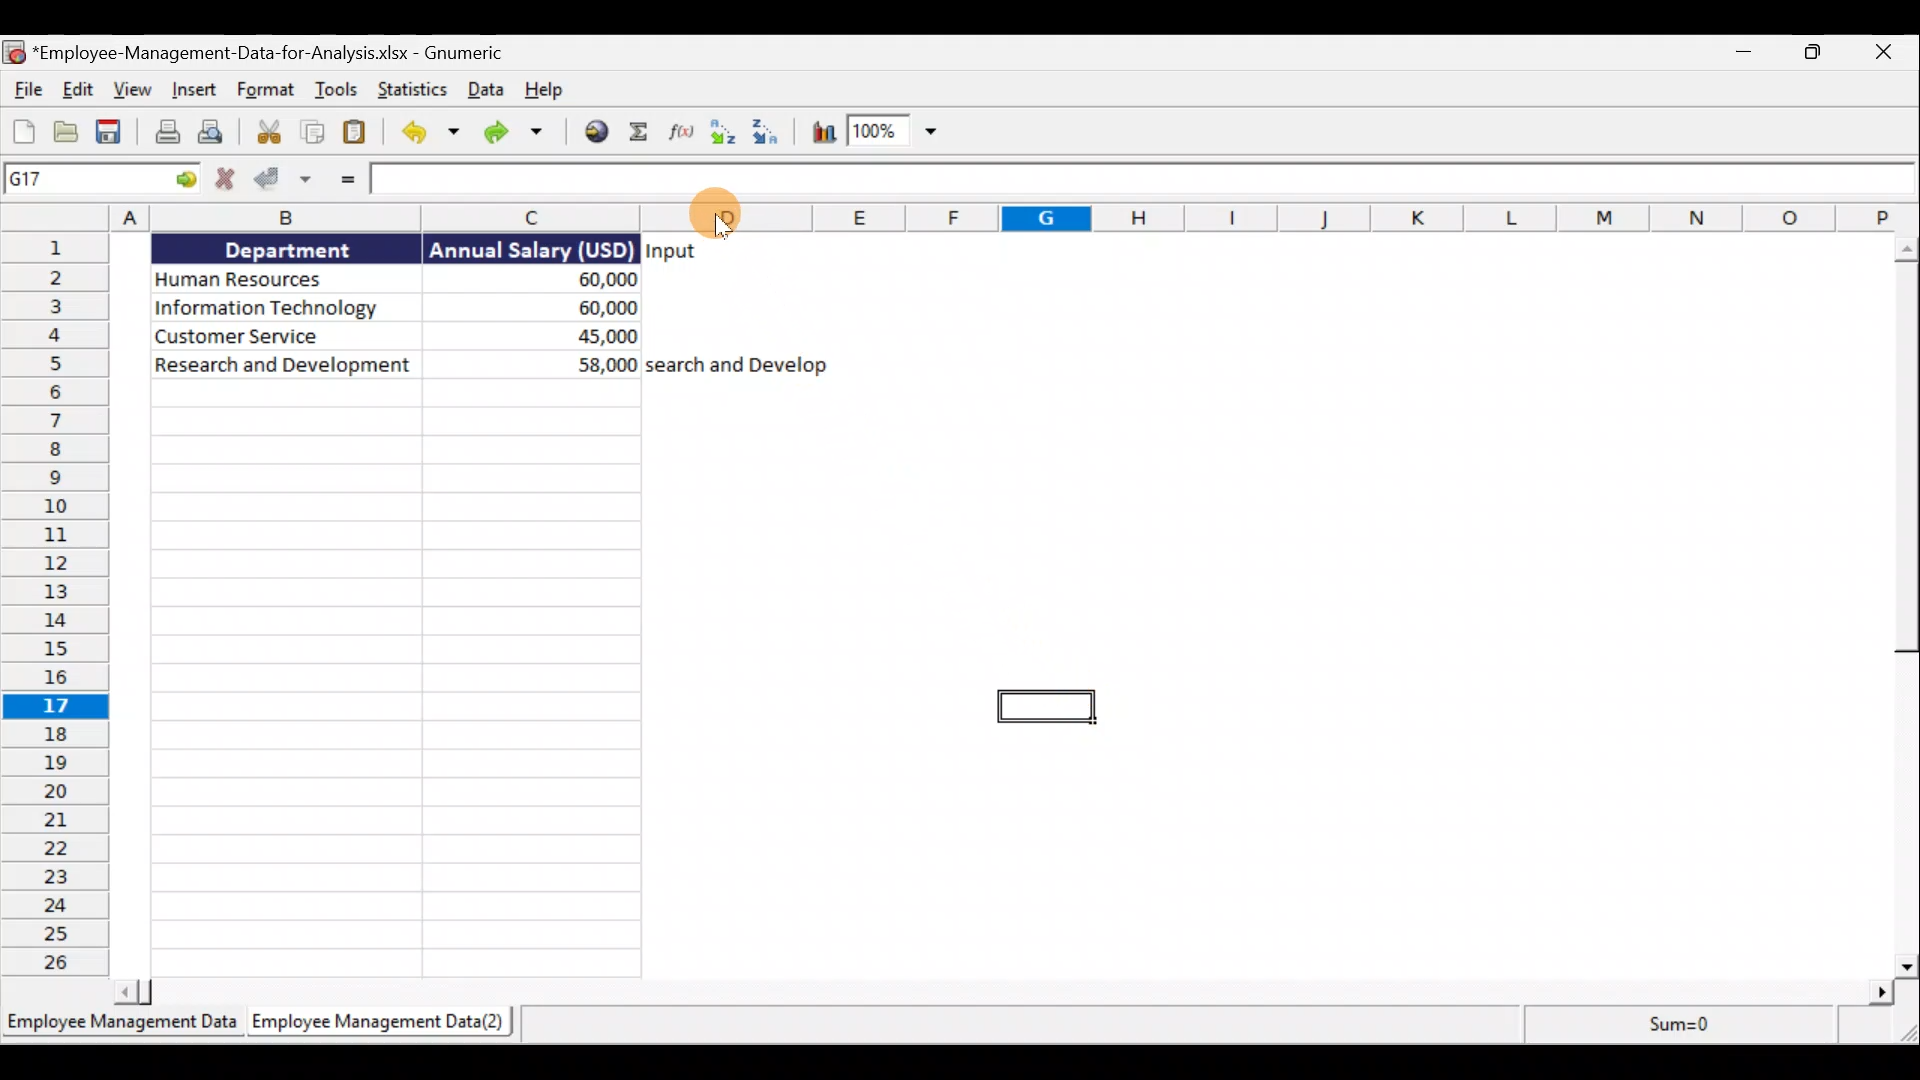  Describe the element at coordinates (281, 603) in the screenshot. I see `Department column` at that location.